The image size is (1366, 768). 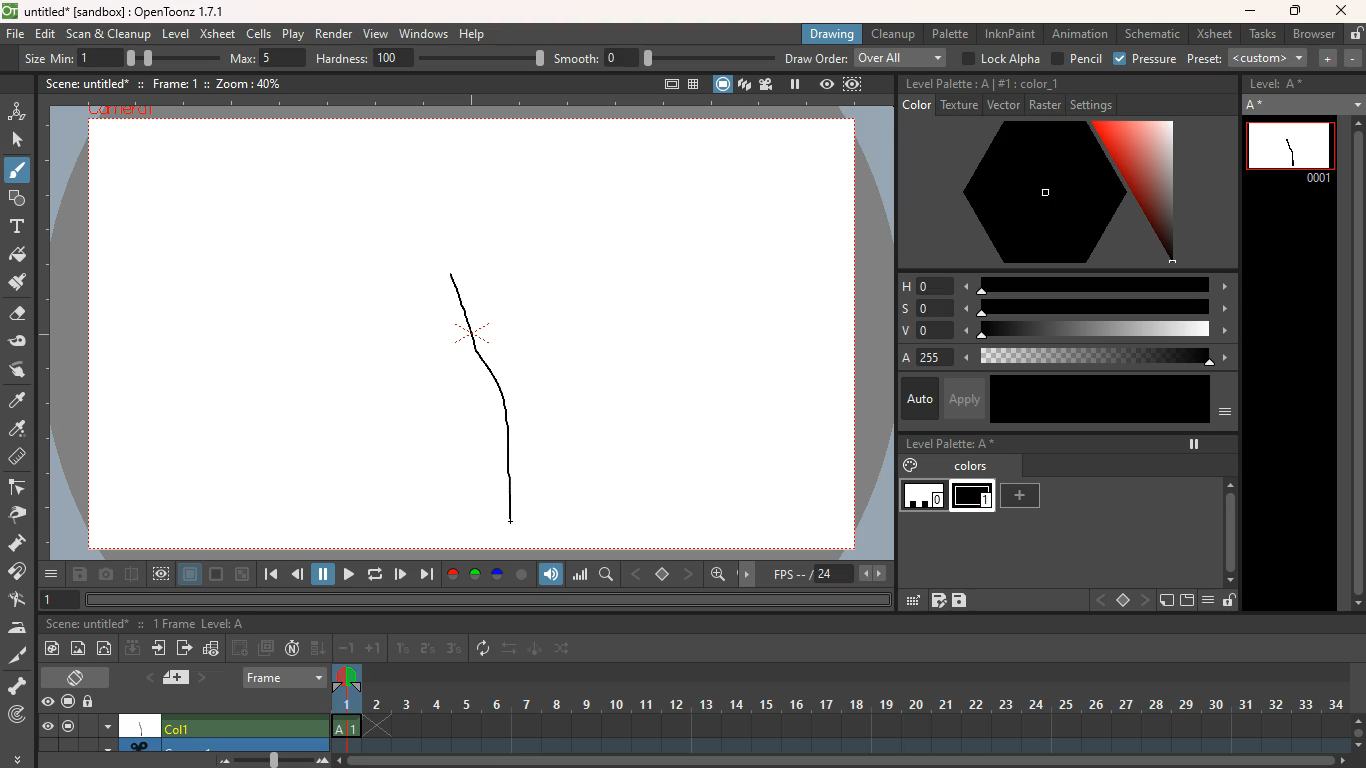 What do you see at coordinates (346, 574) in the screenshot?
I see `forward` at bounding box center [346, 574].